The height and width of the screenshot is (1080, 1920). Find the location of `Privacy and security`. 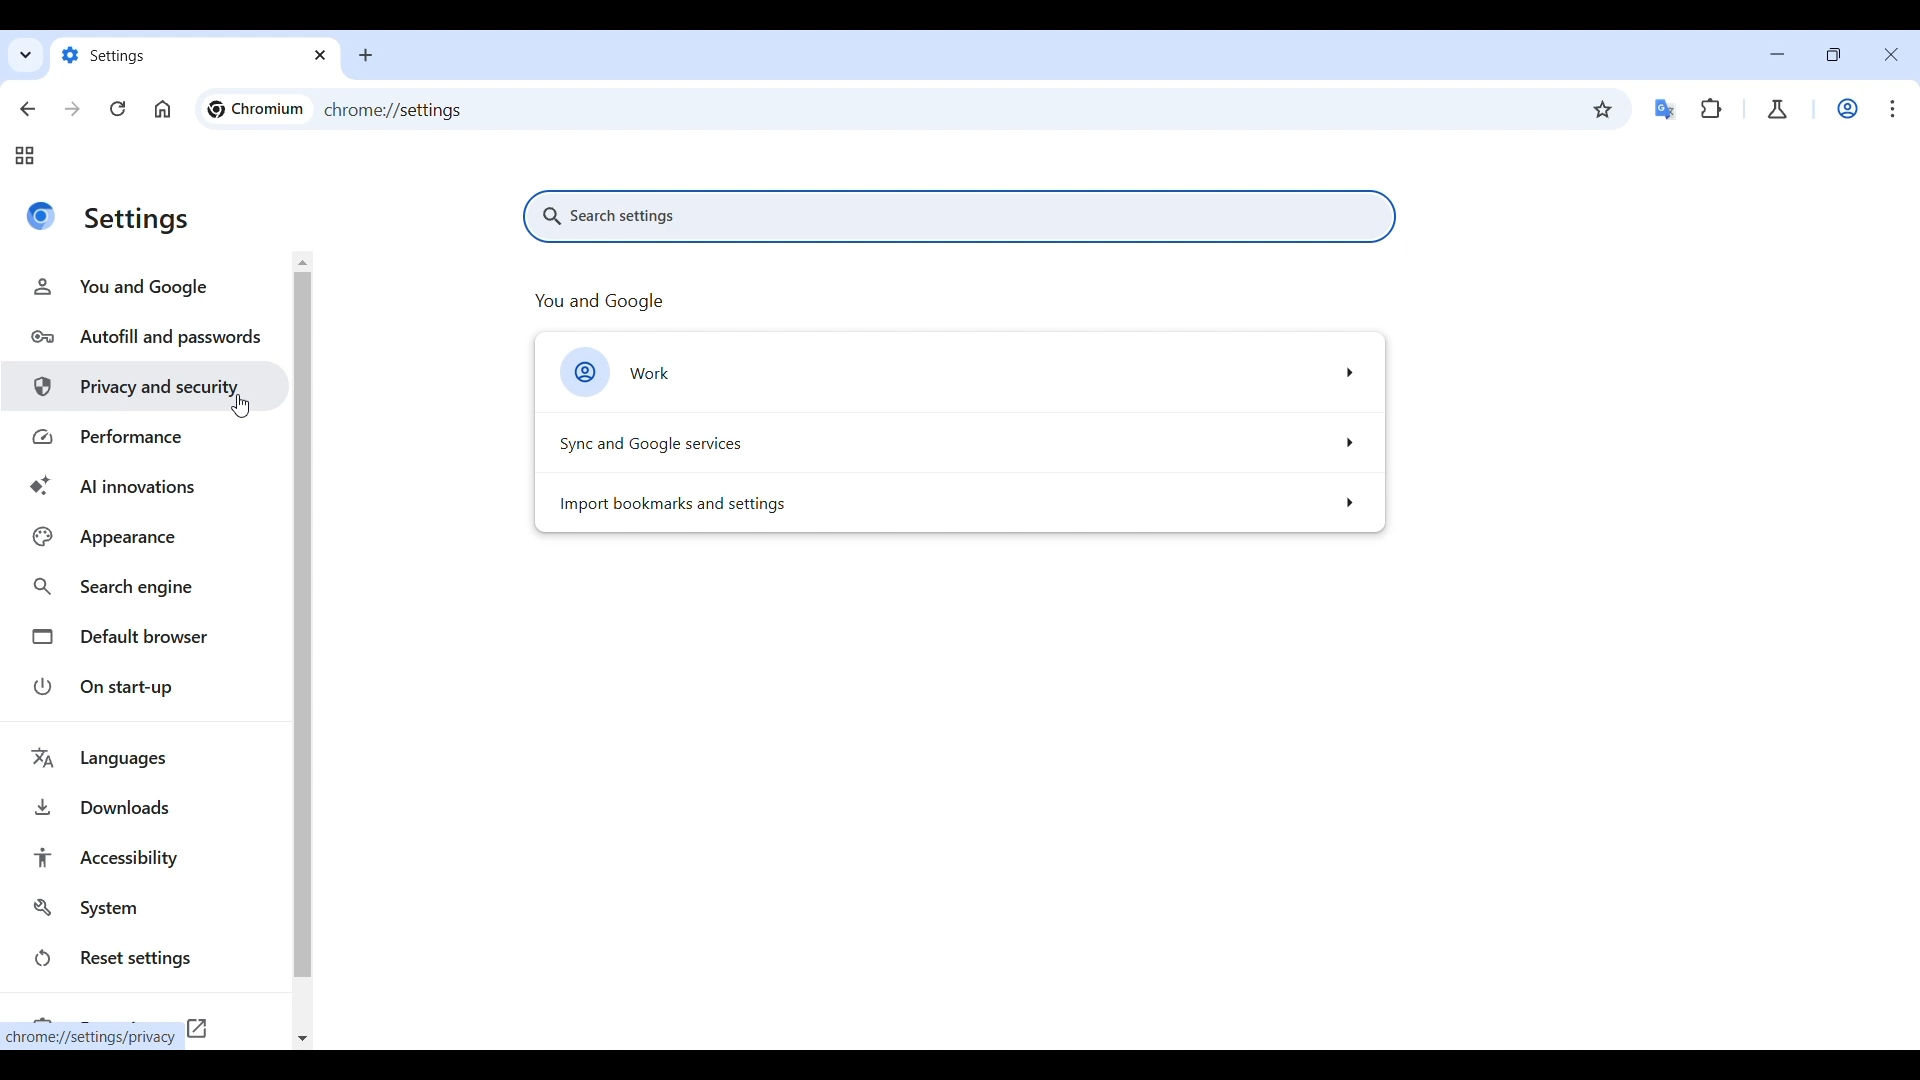

Privacy and security is located at coordinates (148, 388).